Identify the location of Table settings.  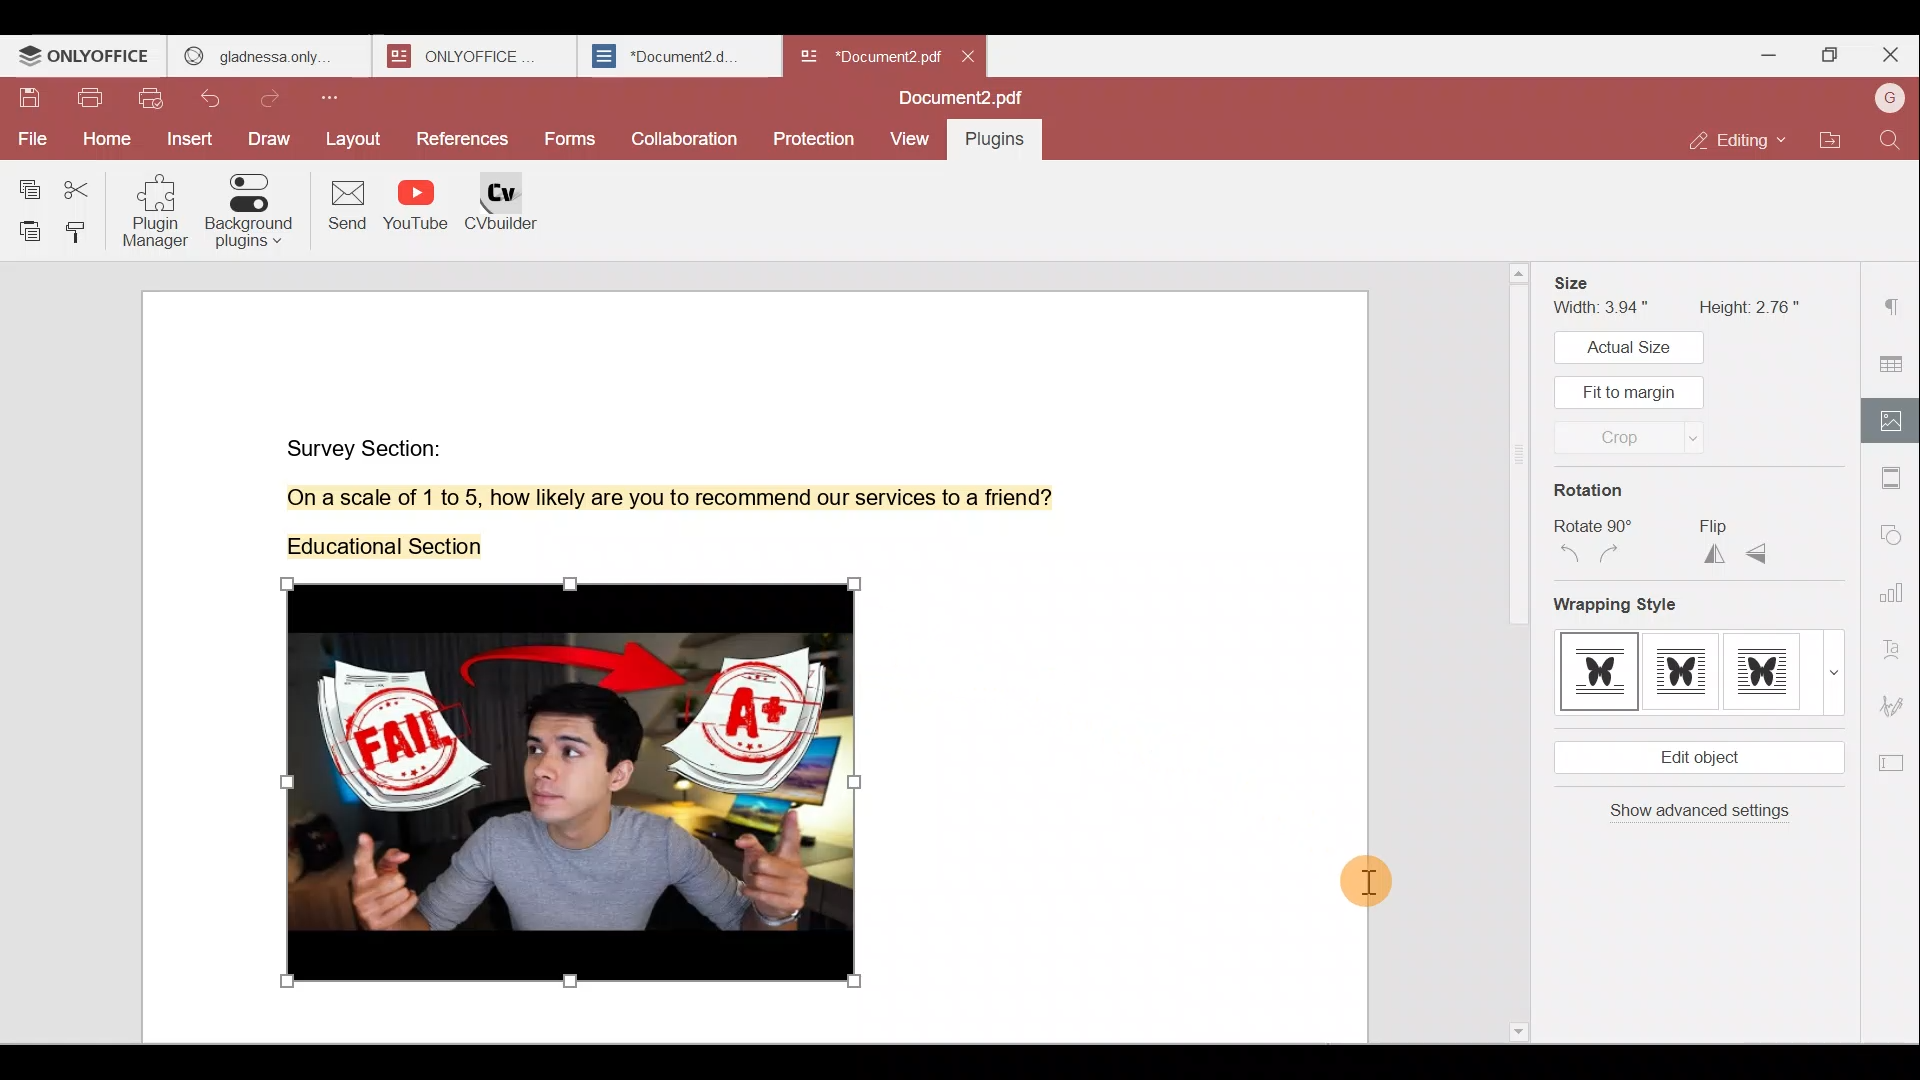
(1894, 359).